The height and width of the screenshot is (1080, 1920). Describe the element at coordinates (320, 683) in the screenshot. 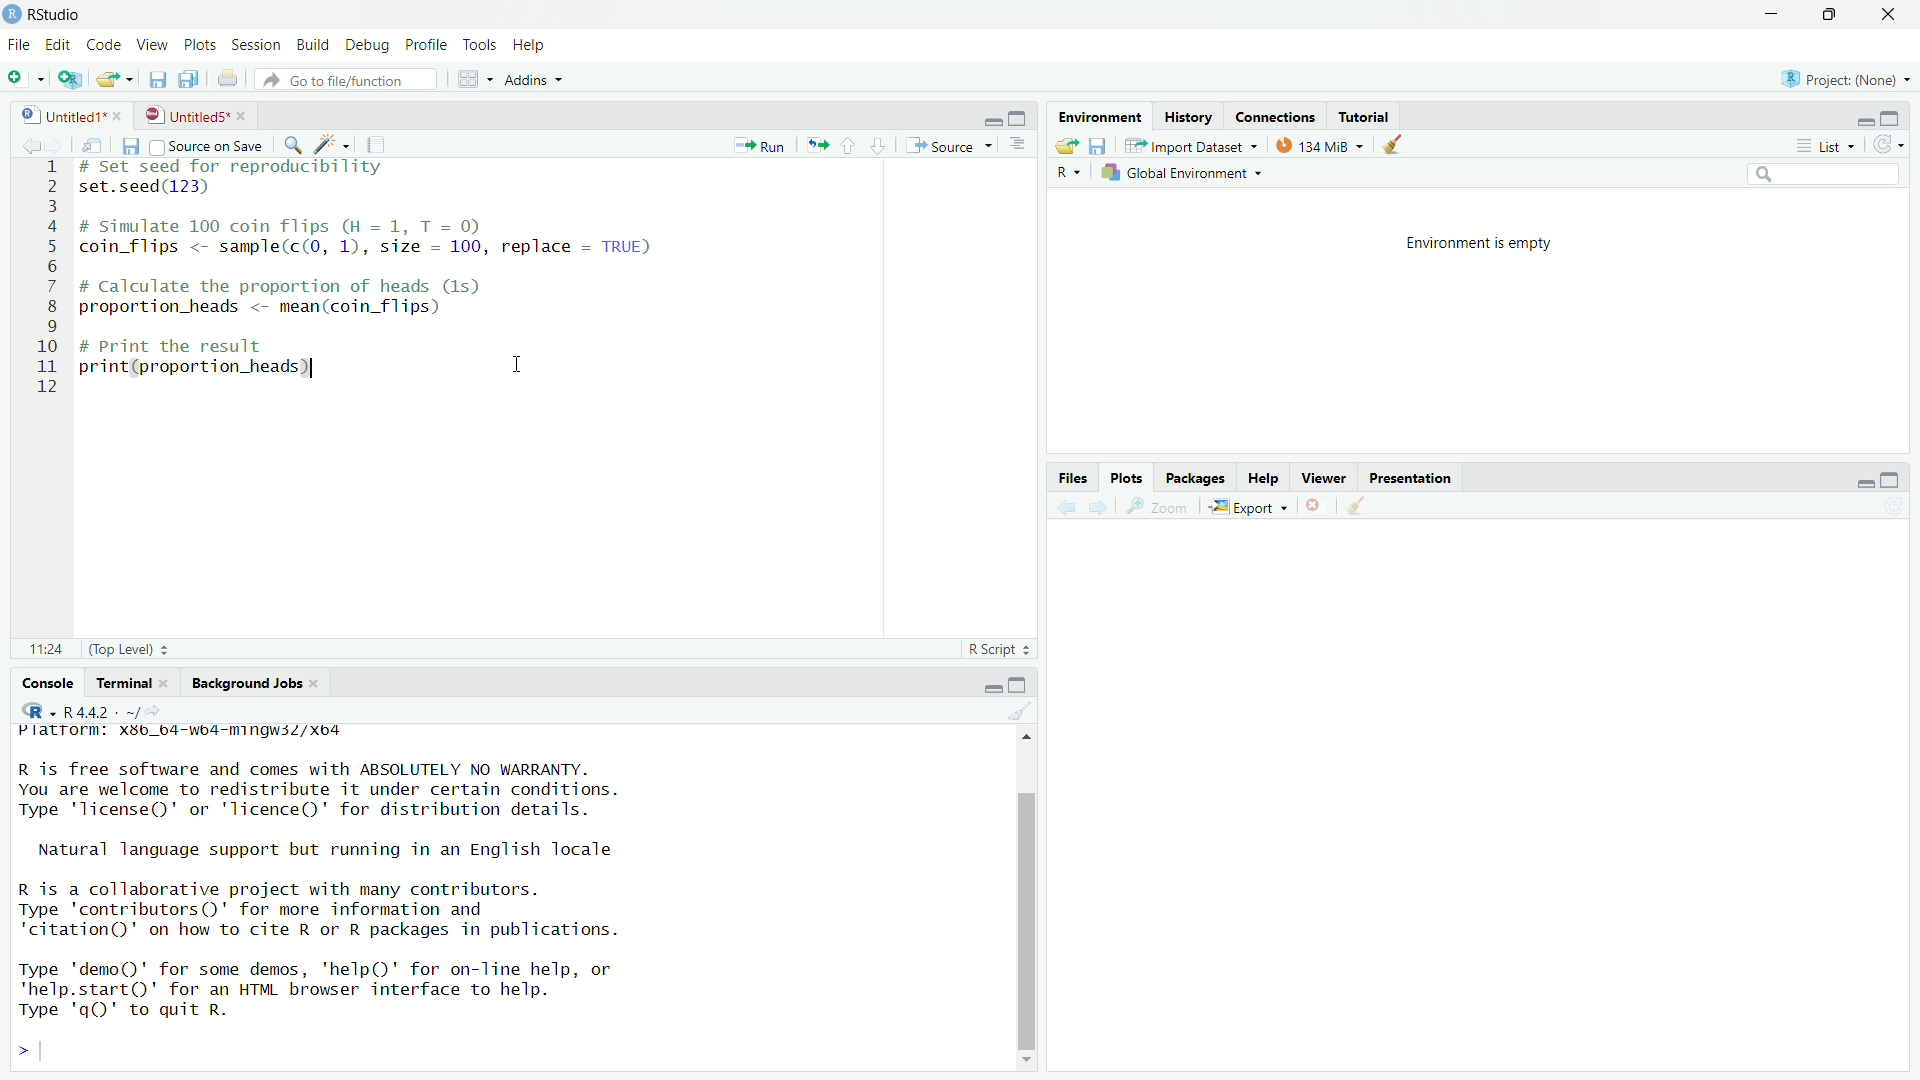

I see `close` at that location.